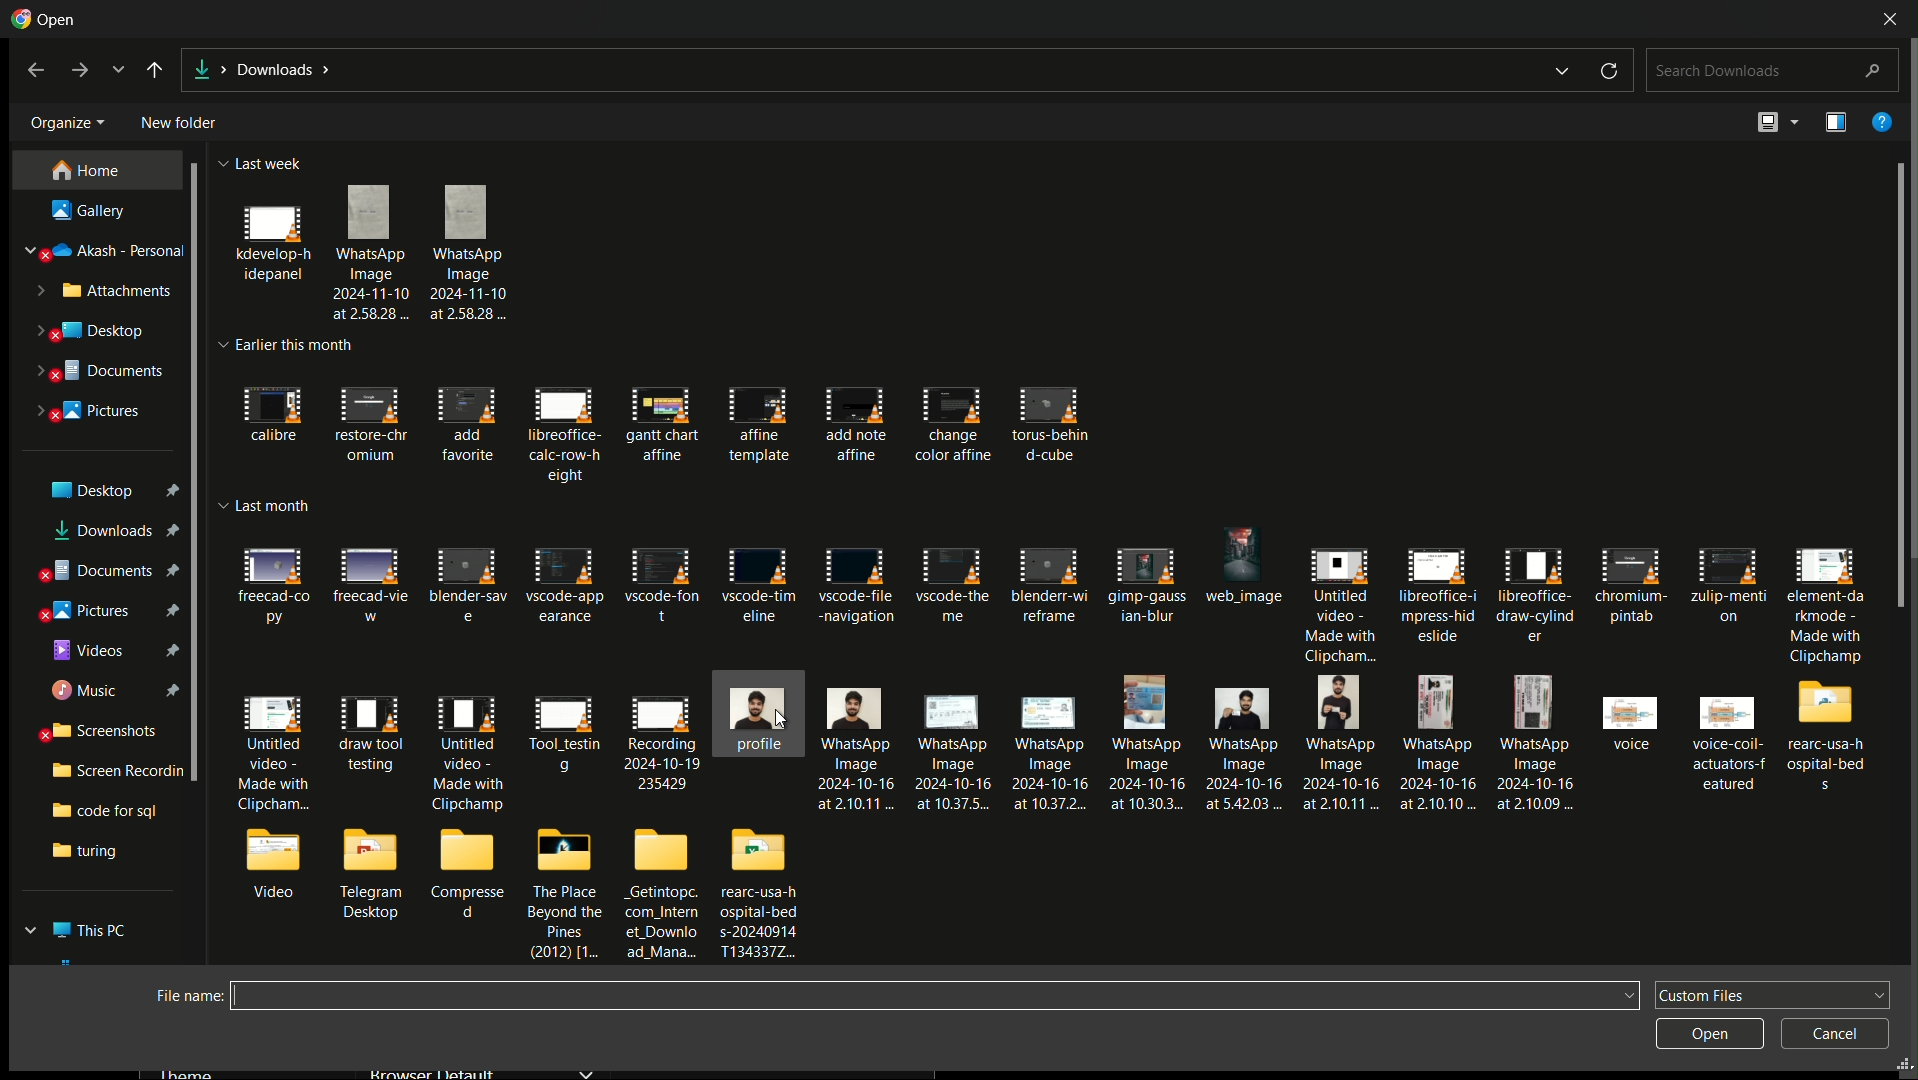 This screenshot has height=1080, width=1918. Describe the element at coordinates (276, 505) in the screenshot. I see `last month` at that location.